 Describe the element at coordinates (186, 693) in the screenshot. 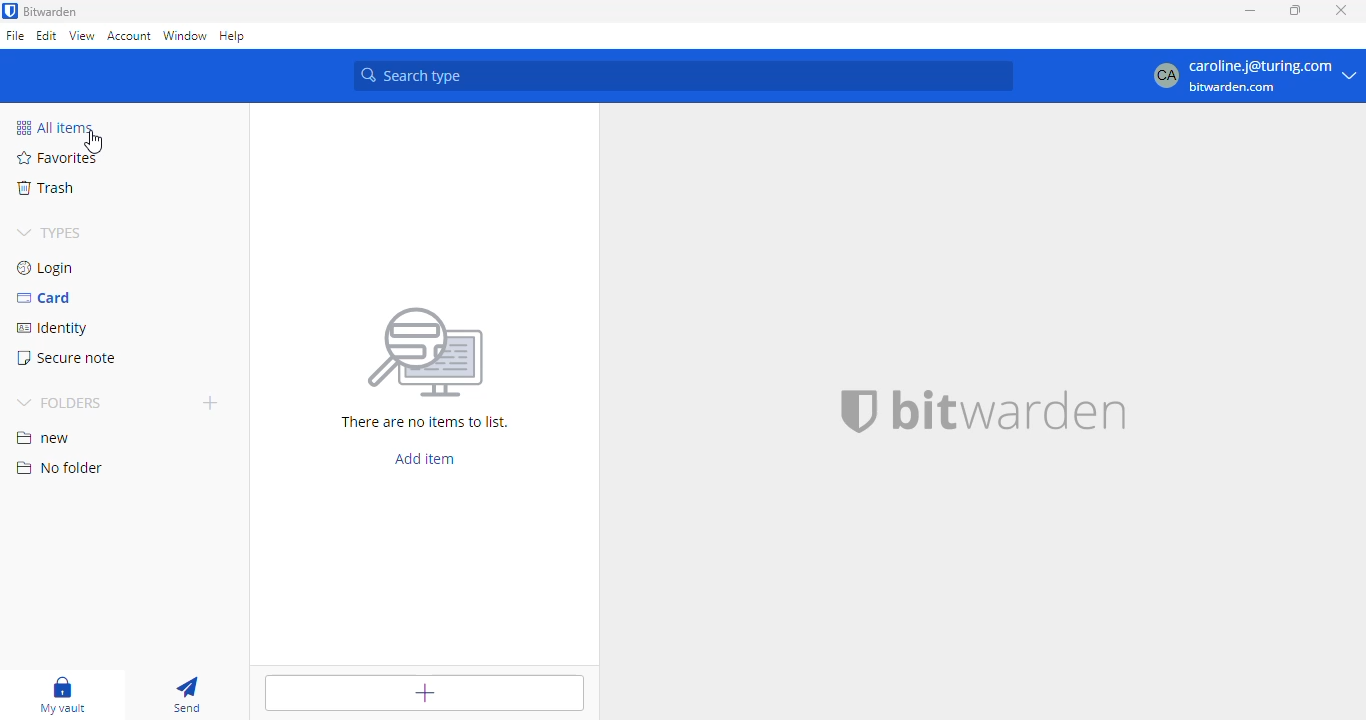

I see `send` at that location.